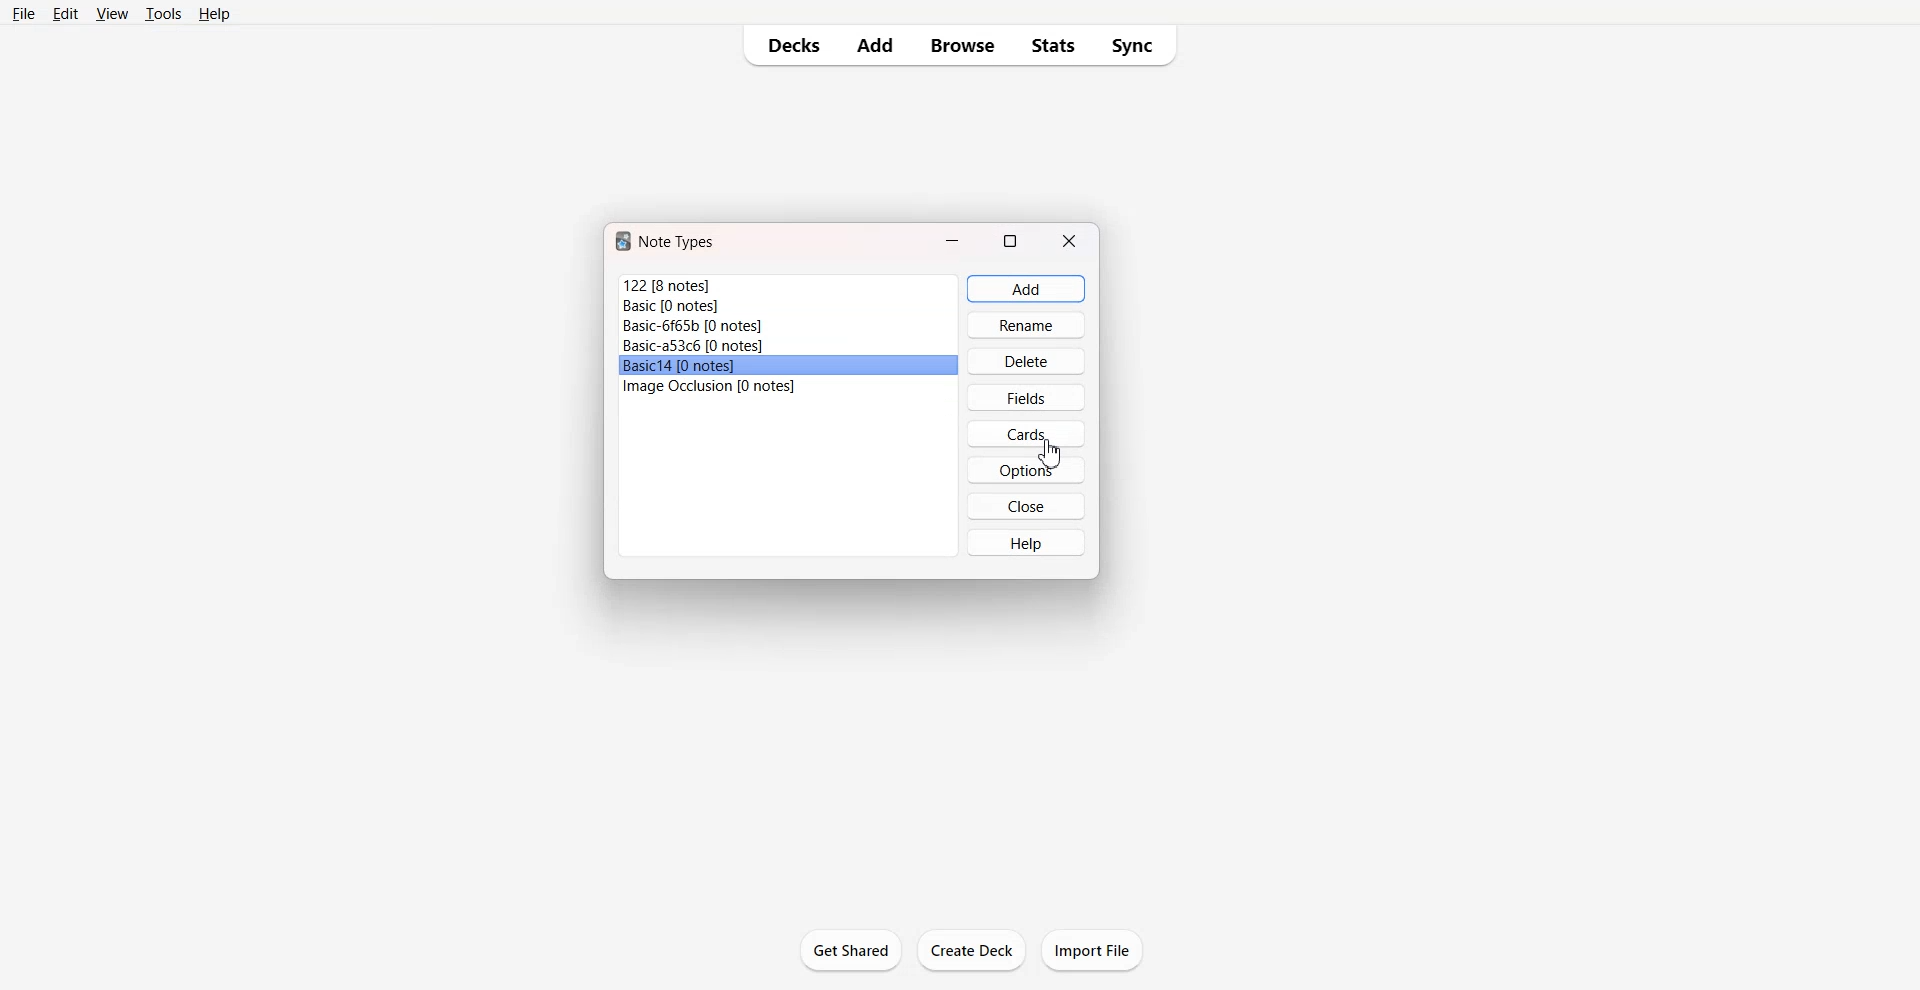  I want to click on Decks, so click(788, 45).